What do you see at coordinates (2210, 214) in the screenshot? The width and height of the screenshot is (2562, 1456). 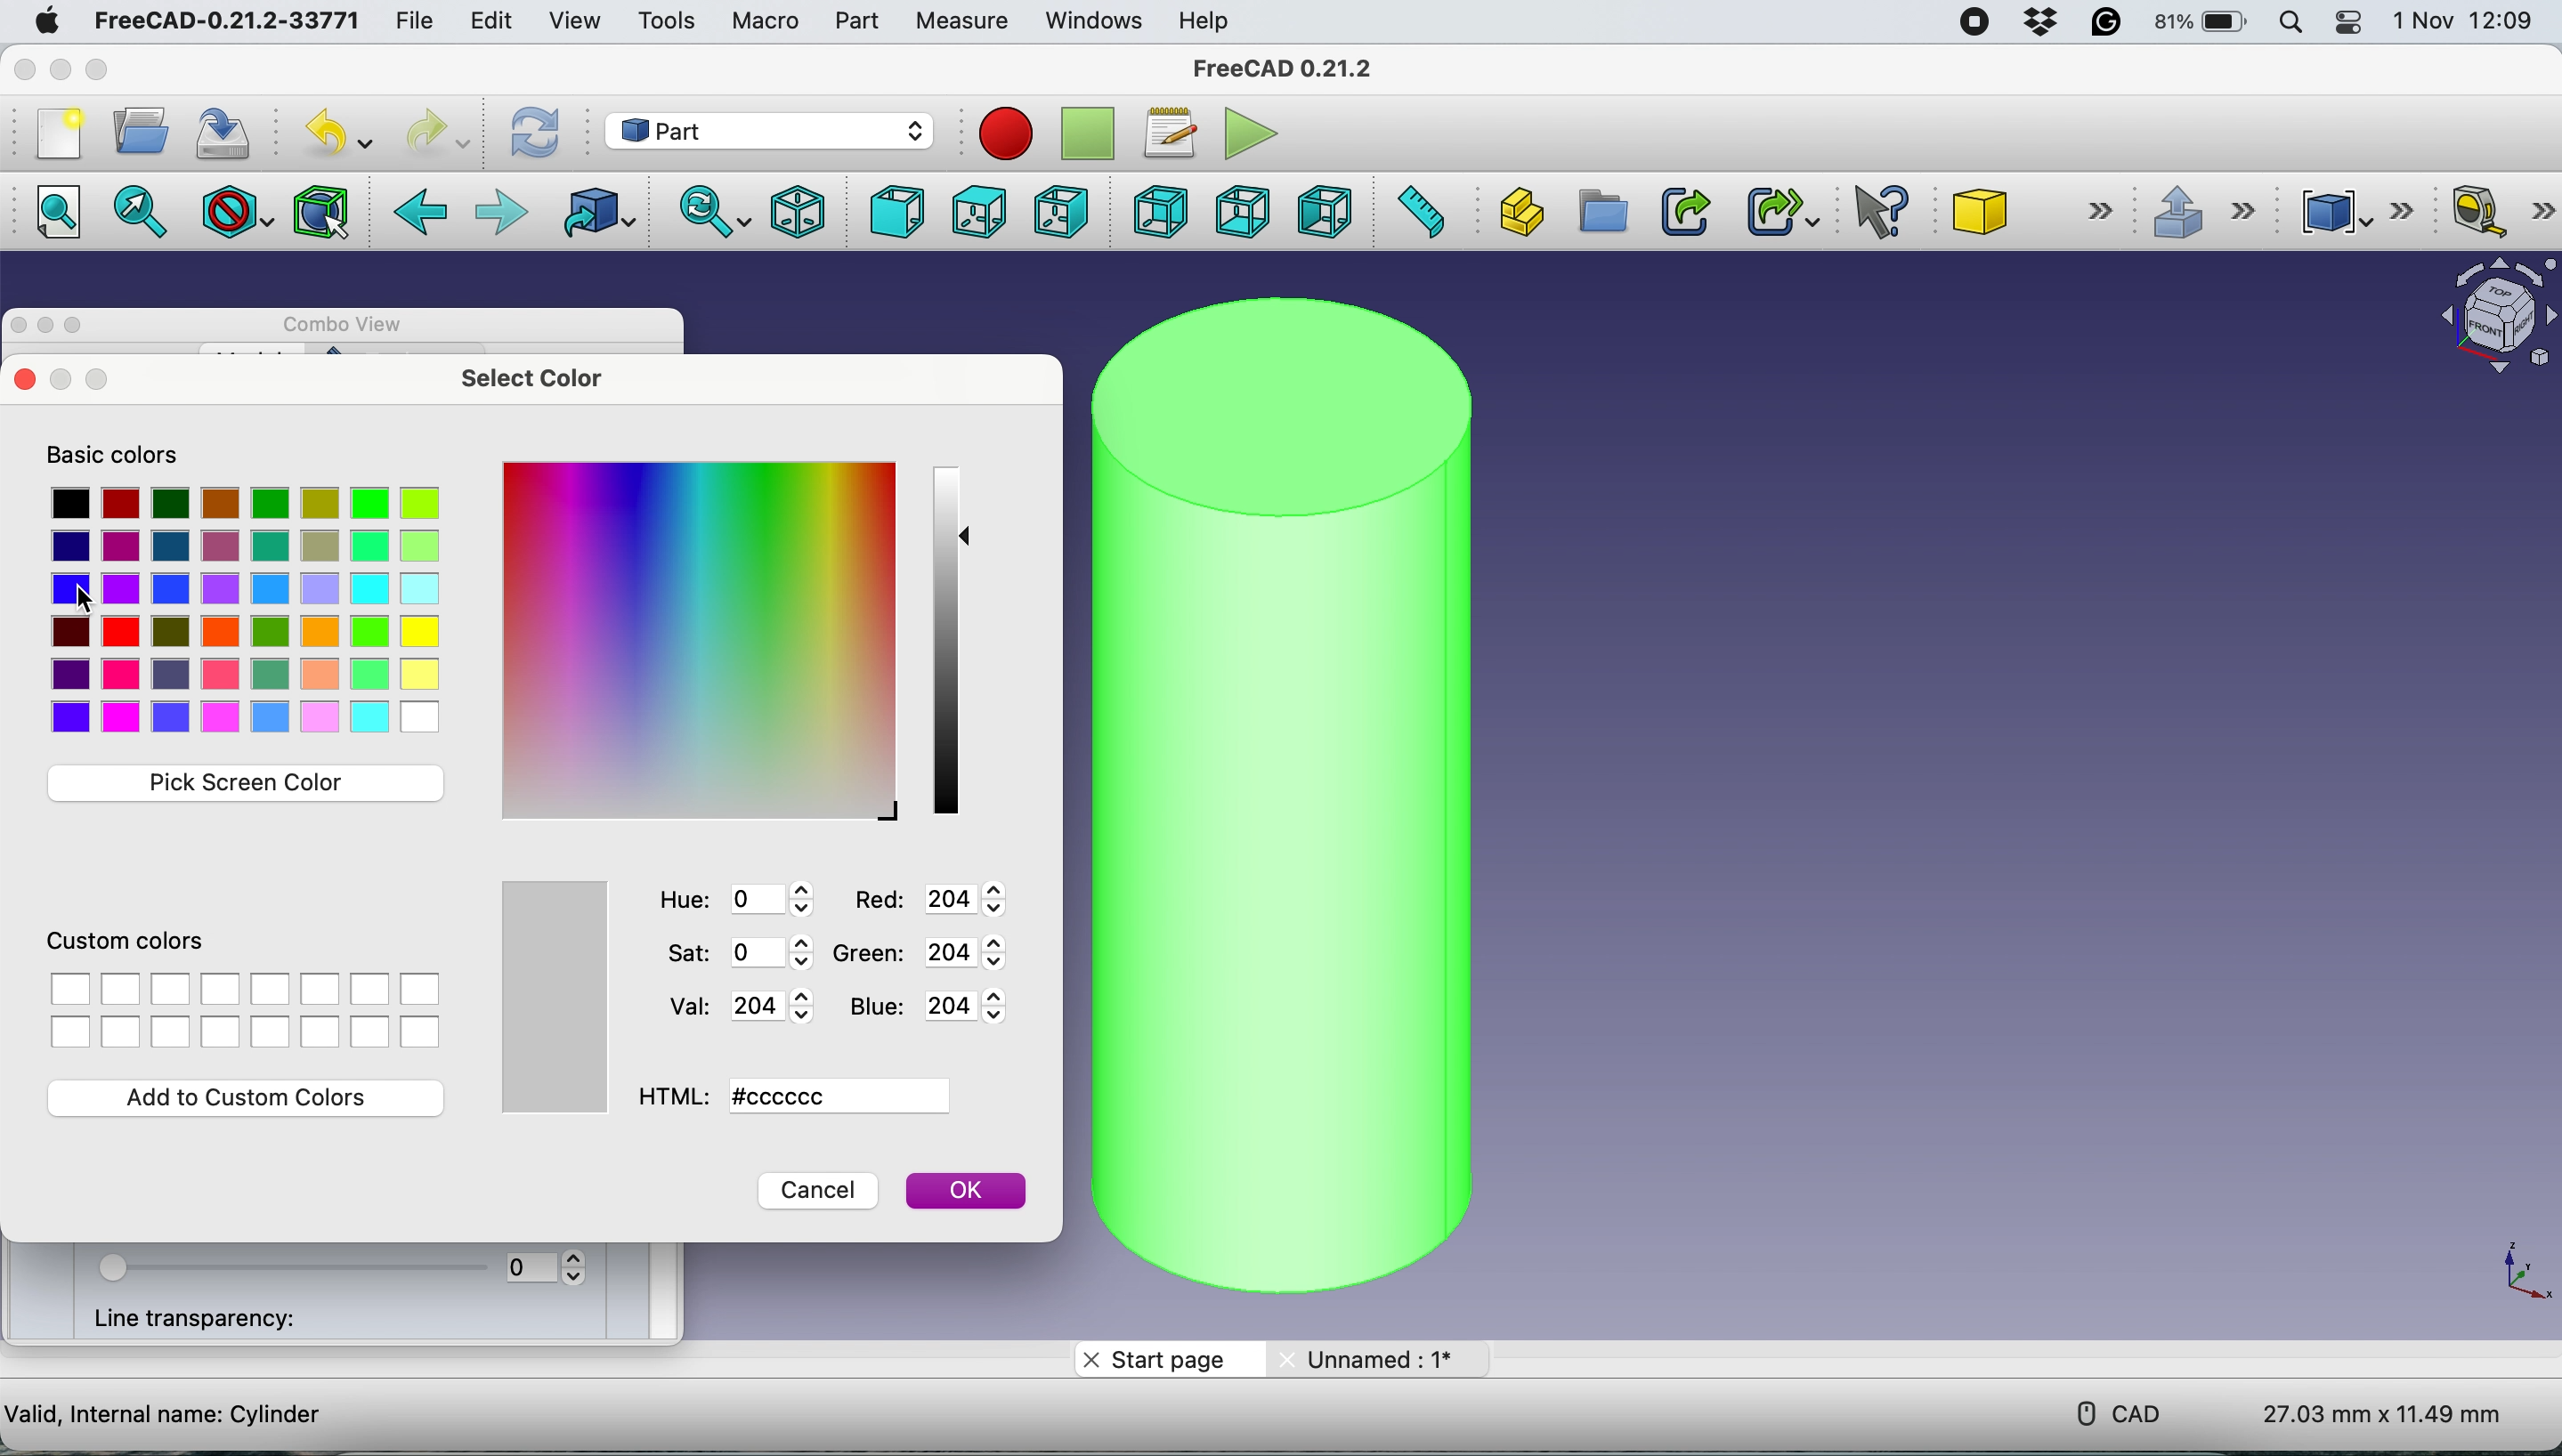 I see `extrusions` at bounding box center [2210, 214].